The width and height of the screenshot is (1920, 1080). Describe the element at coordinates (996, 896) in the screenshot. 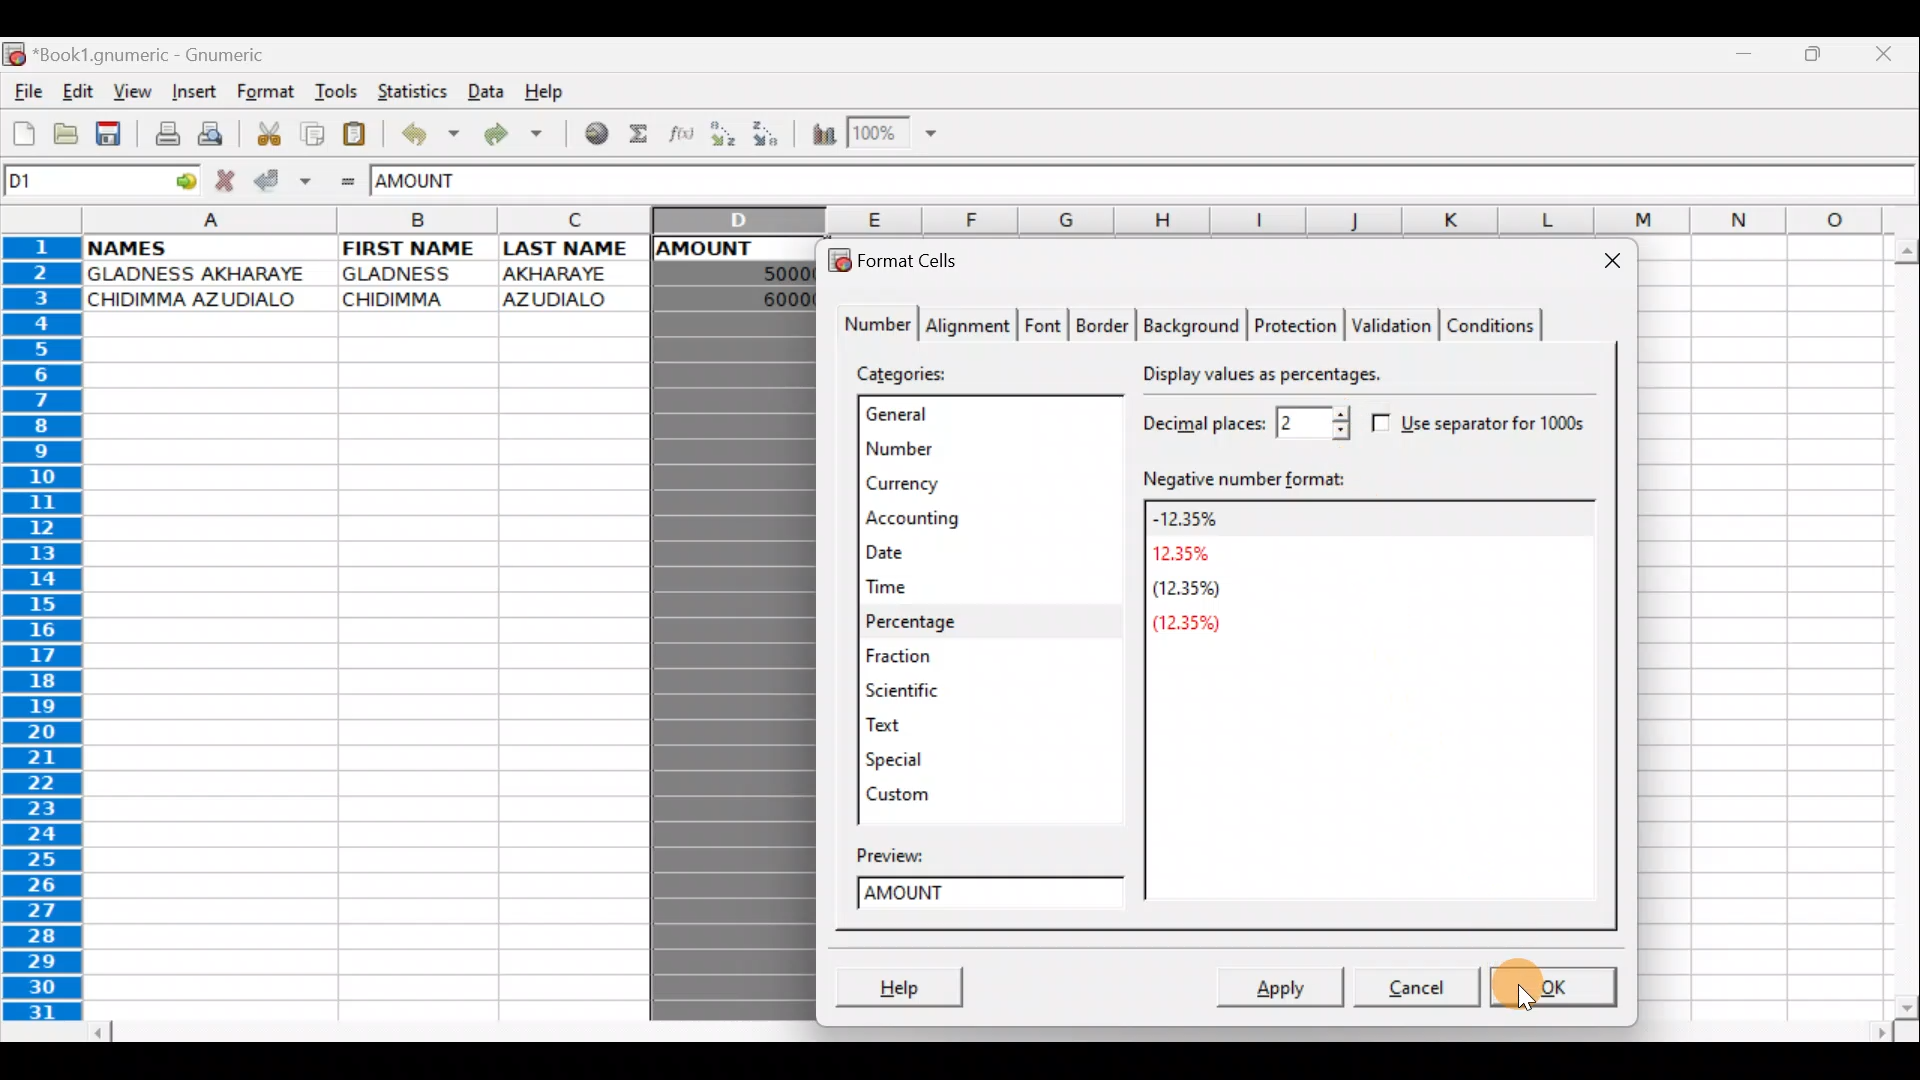

I see `Amount` at that location.